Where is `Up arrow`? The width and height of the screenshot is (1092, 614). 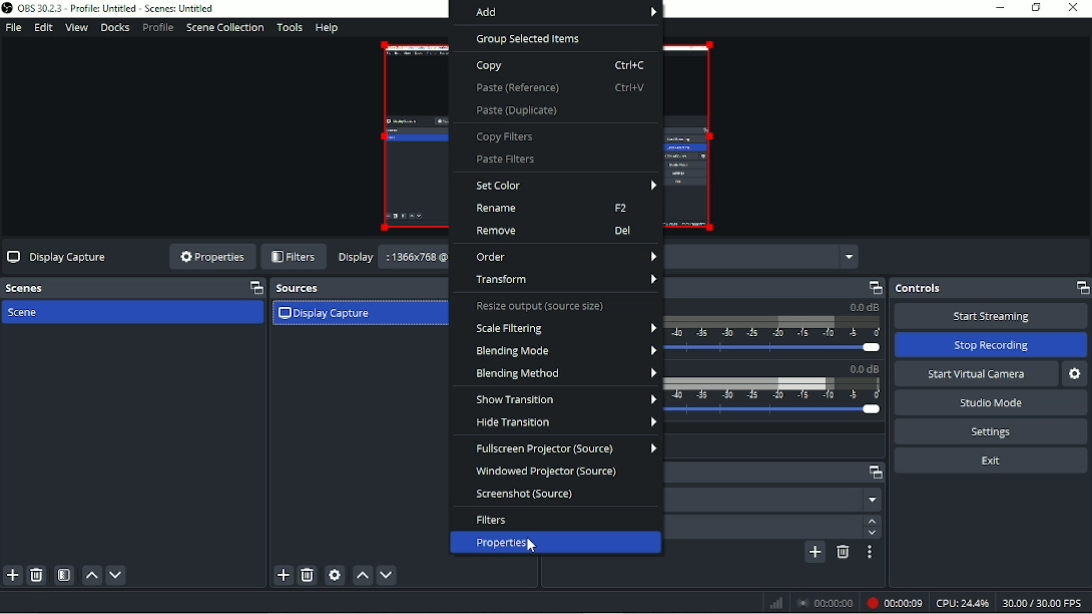
Up arrow is located at coordinates (871, 520).